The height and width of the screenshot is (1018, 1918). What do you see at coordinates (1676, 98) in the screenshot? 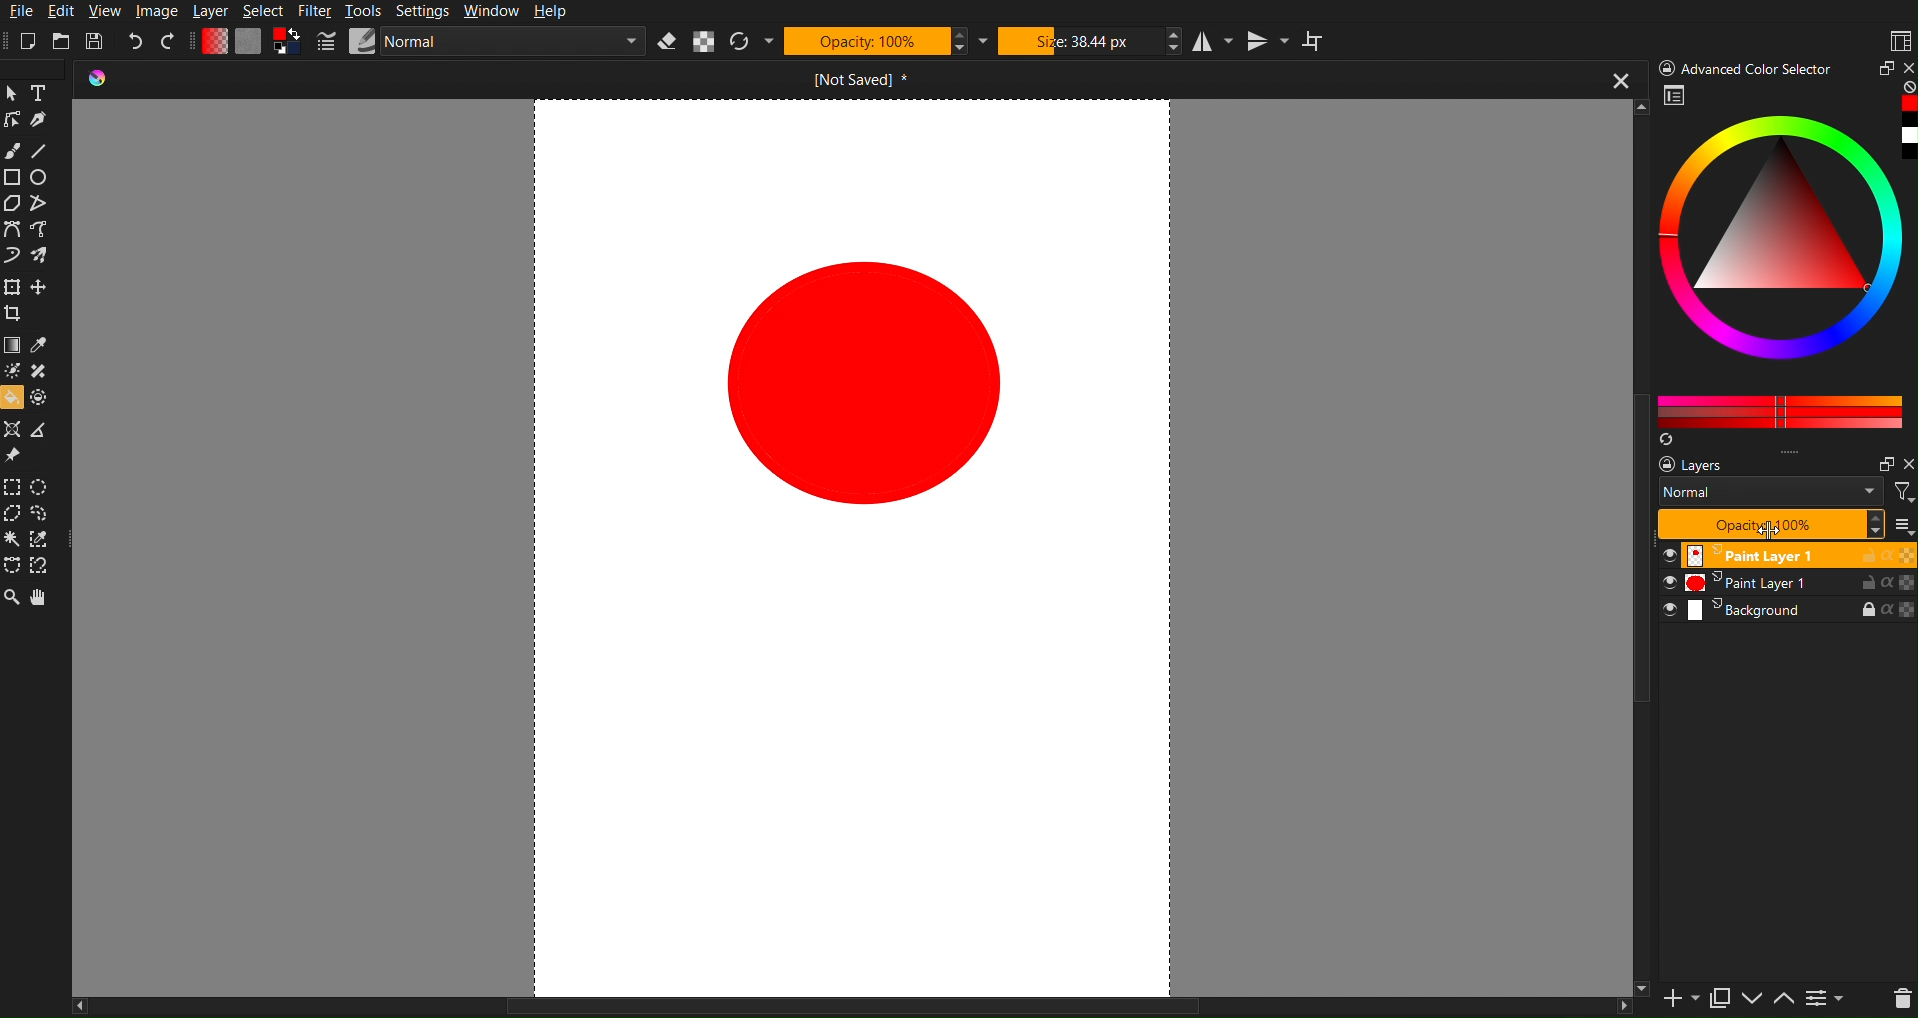
I see `Picker` at bounding box center [1676, 98].